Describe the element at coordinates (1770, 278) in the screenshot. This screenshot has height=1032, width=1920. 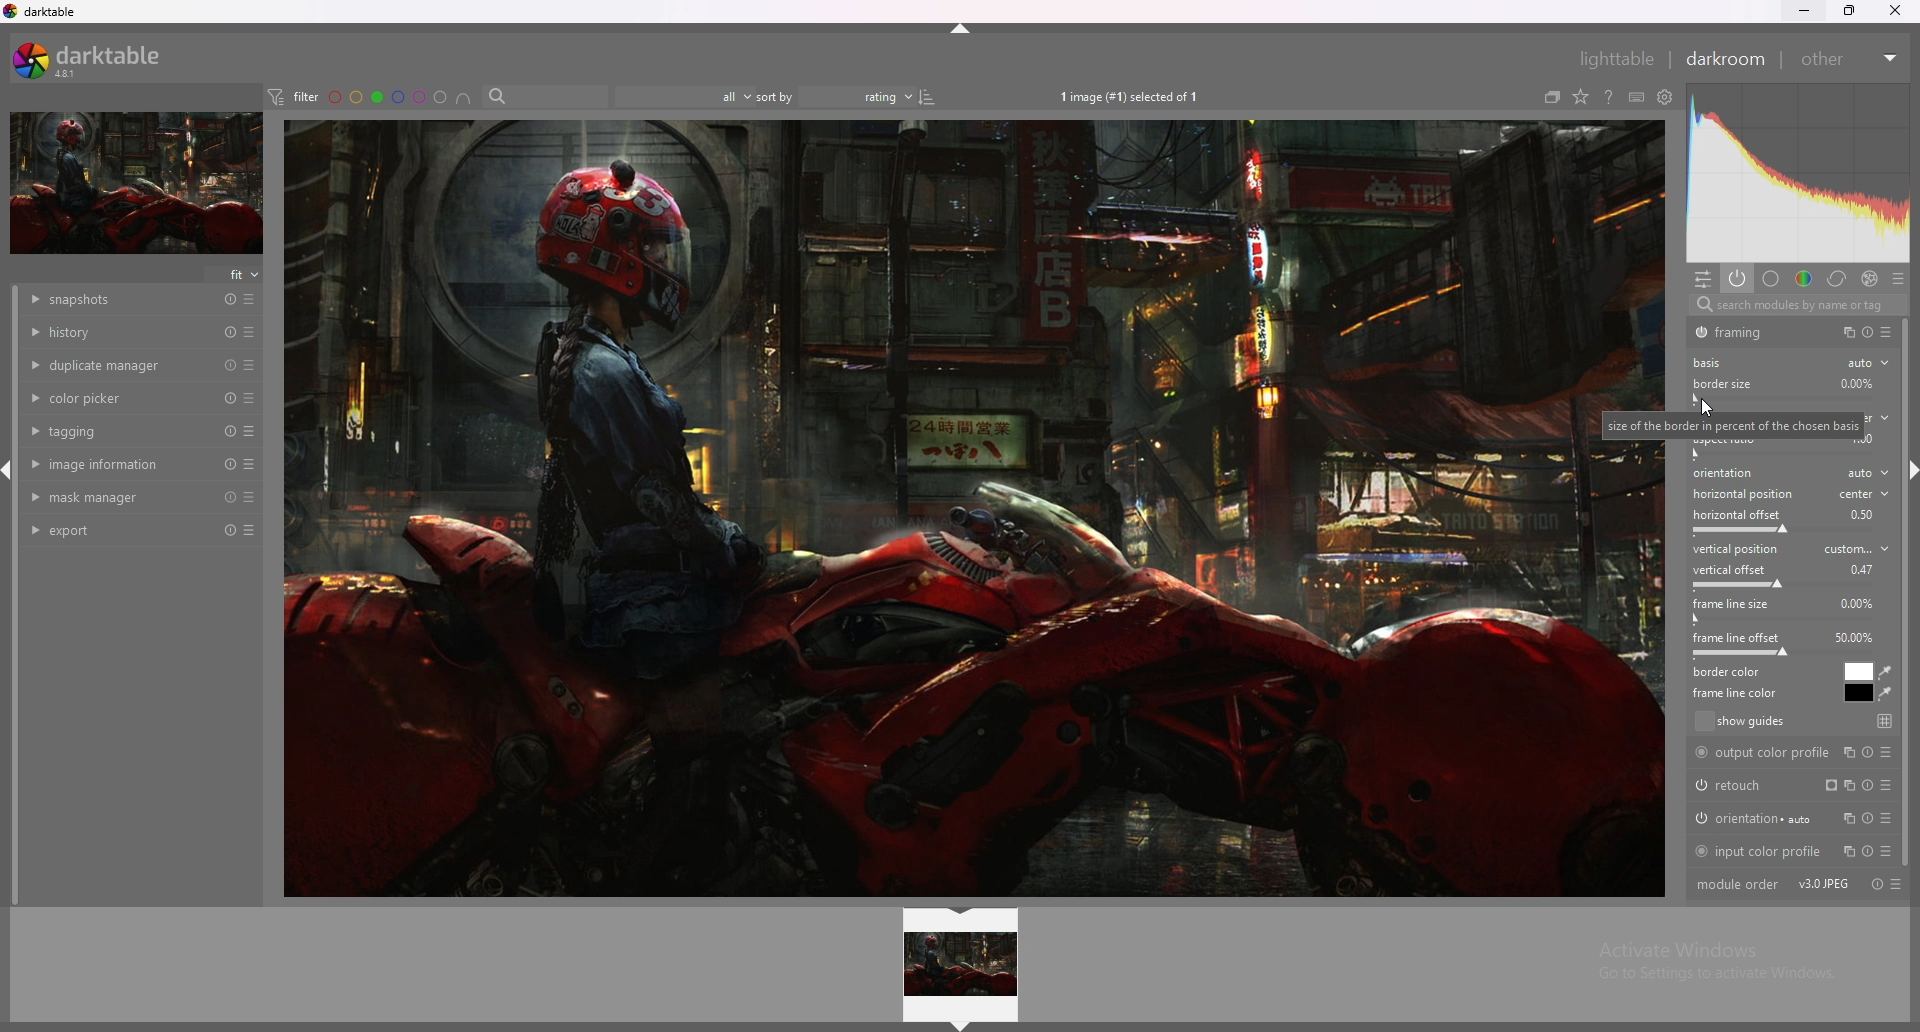
I see `base` at that location.